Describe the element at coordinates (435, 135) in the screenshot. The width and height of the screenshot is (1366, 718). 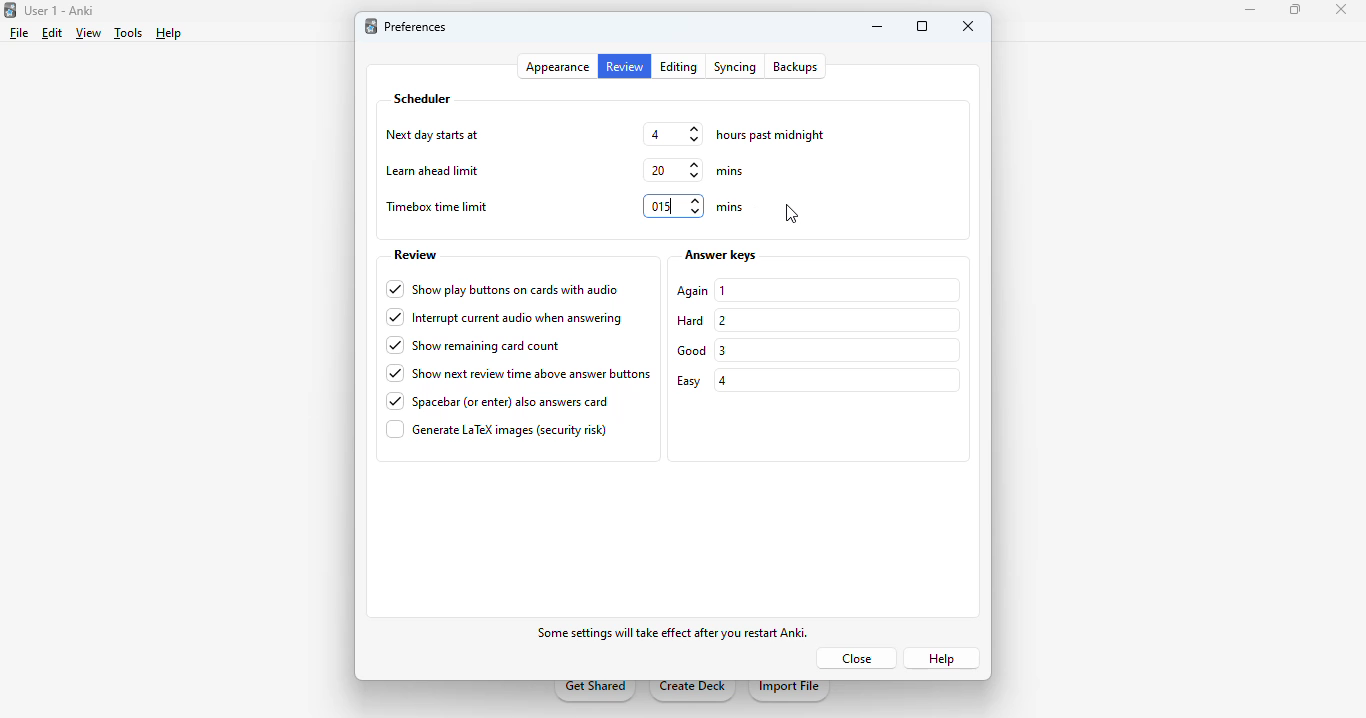
I see `next day starts at` at that location.